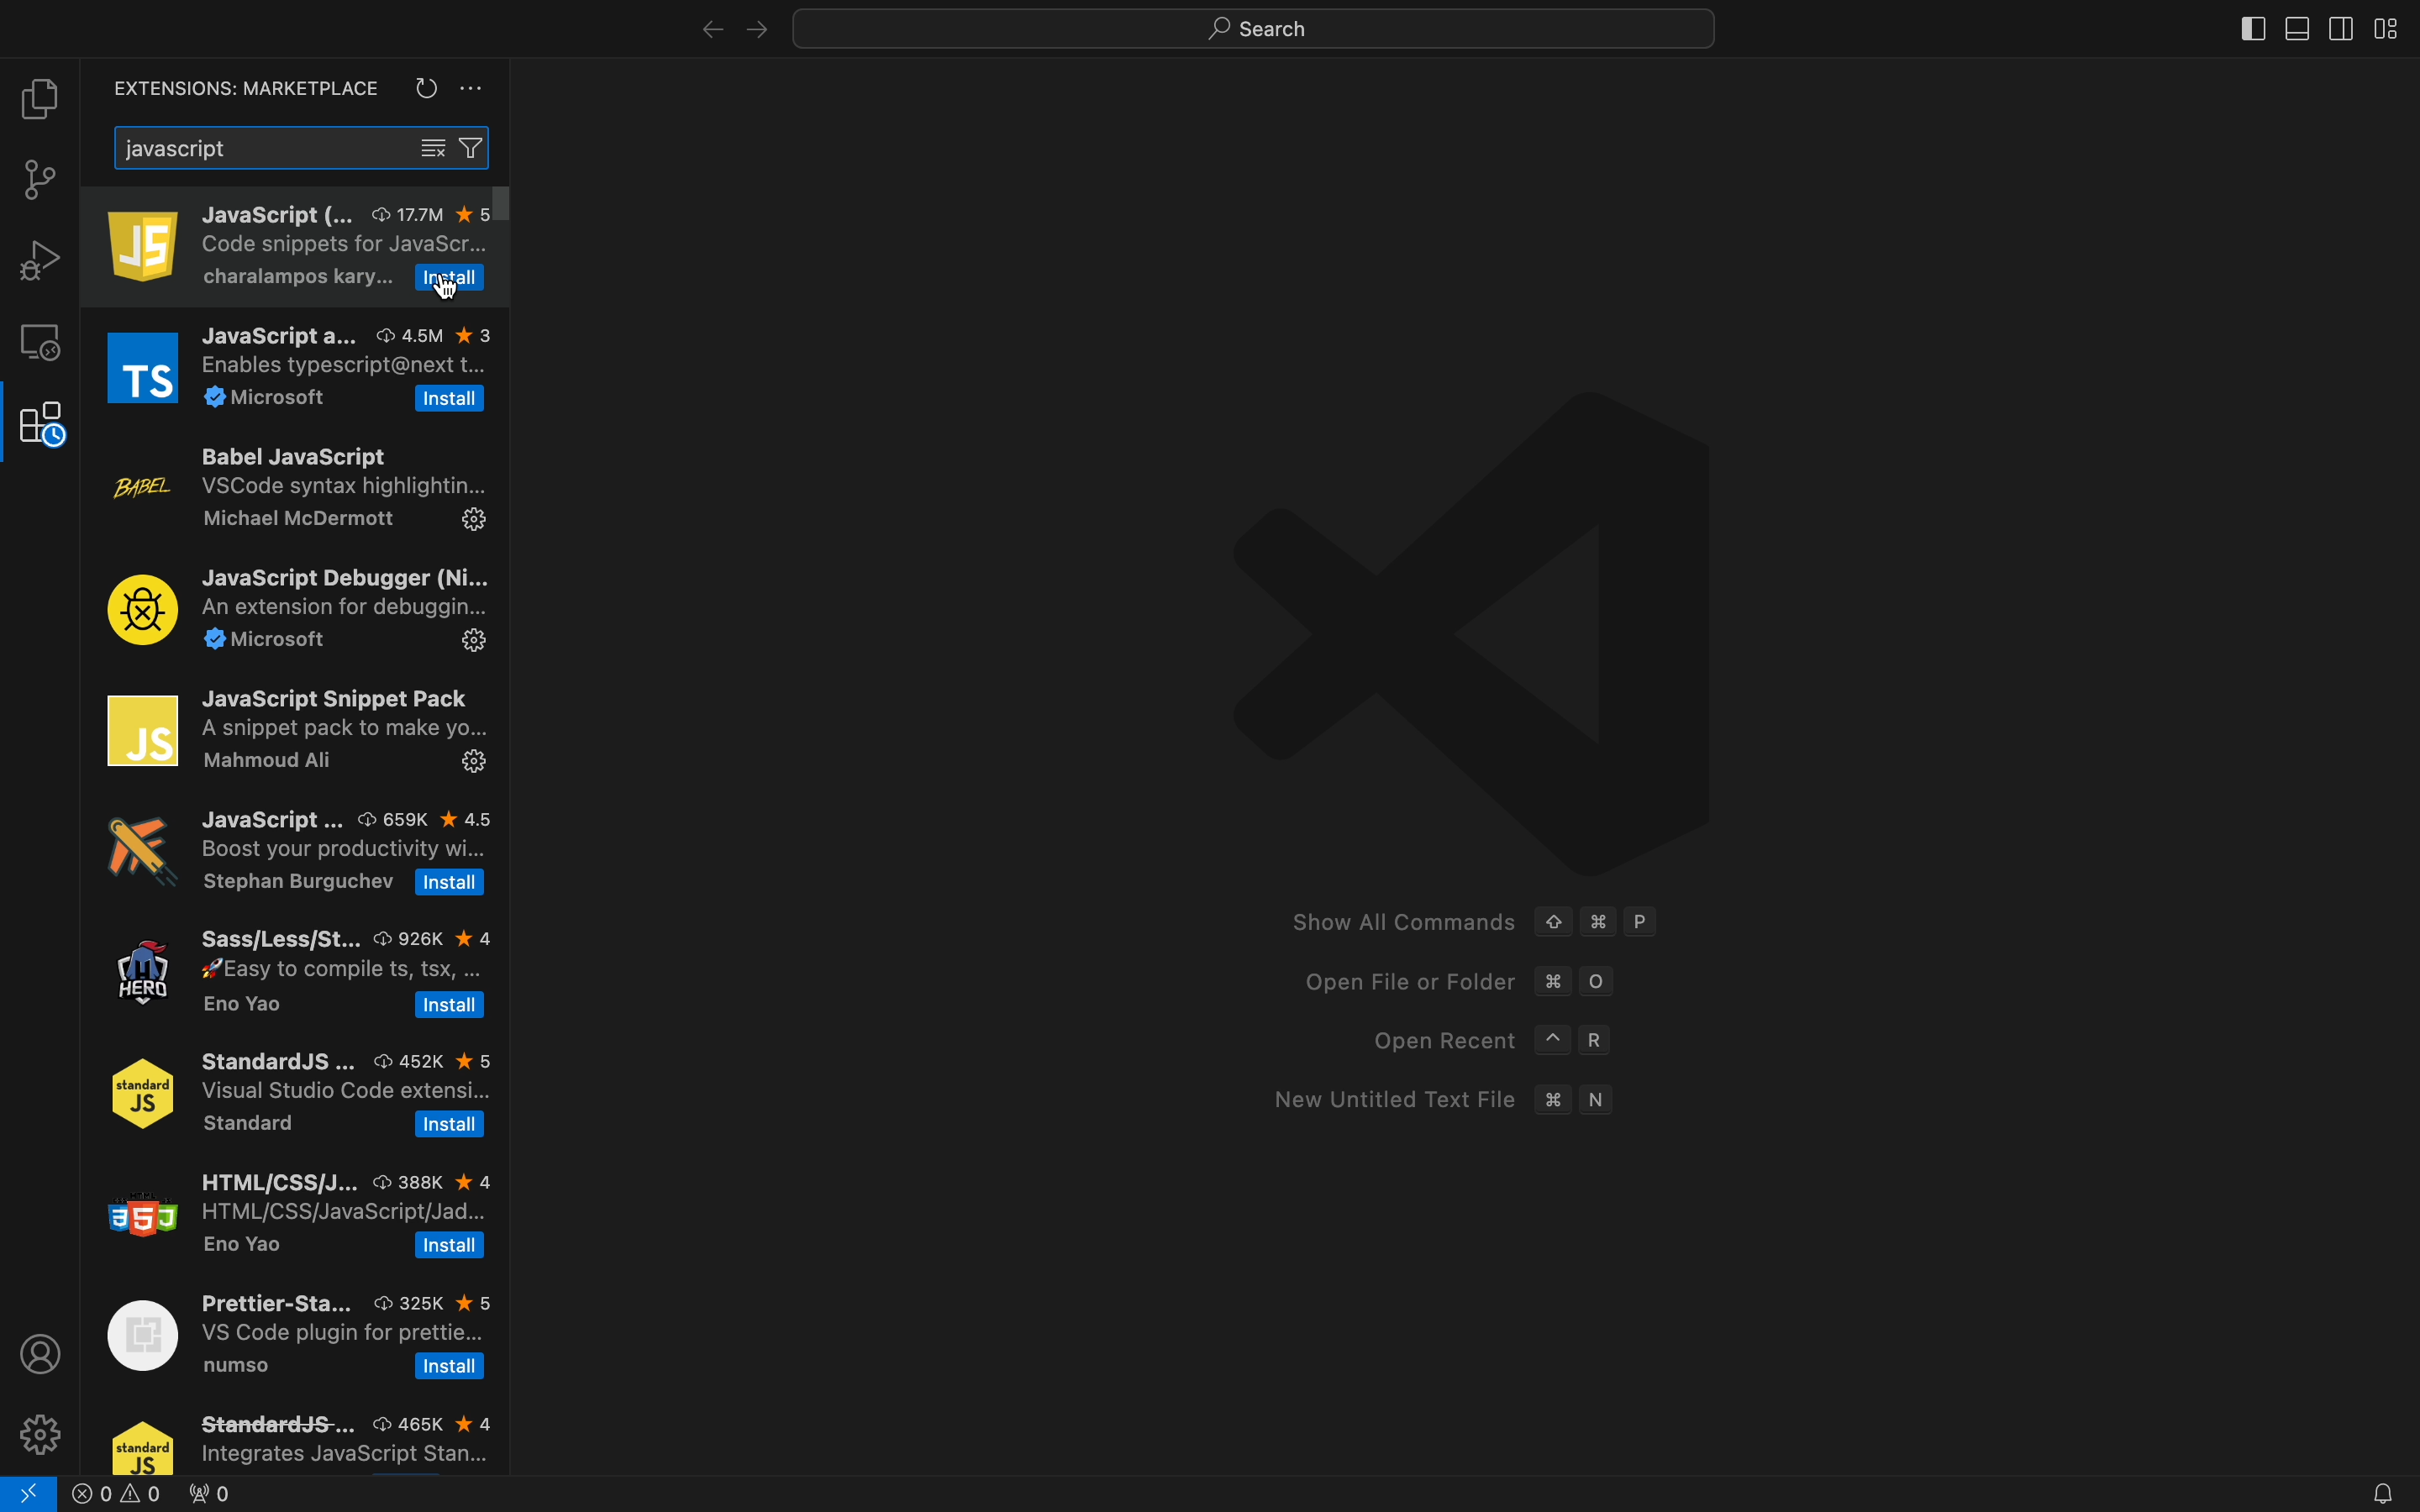 Image resolution: width=2420 pixels, height=1512 pixels. Describe the element at coordinates (2389, 27) in the screenshot. I see `layouts` at that location.